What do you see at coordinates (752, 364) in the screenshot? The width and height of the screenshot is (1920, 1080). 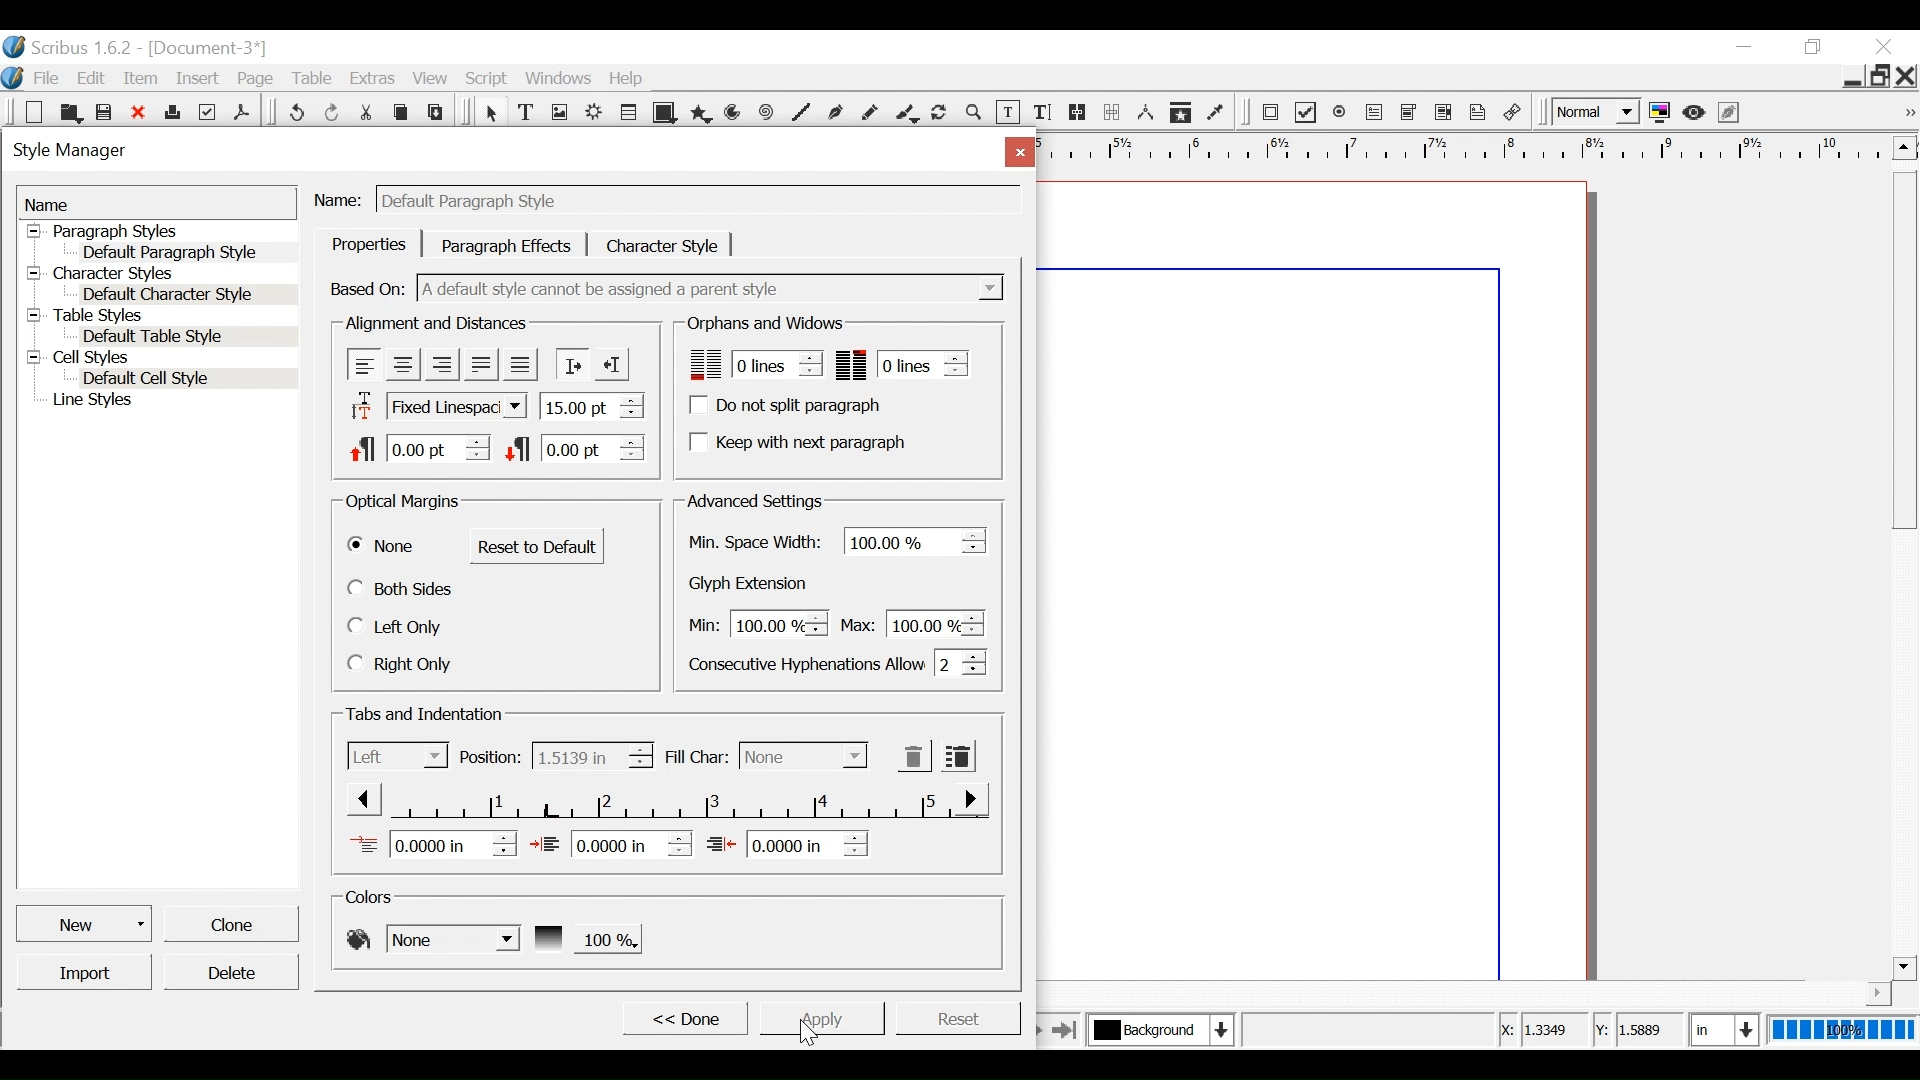 I see `Ensure that the first line of the paragraph wont end up seperated` at bounding box center [752, 364].